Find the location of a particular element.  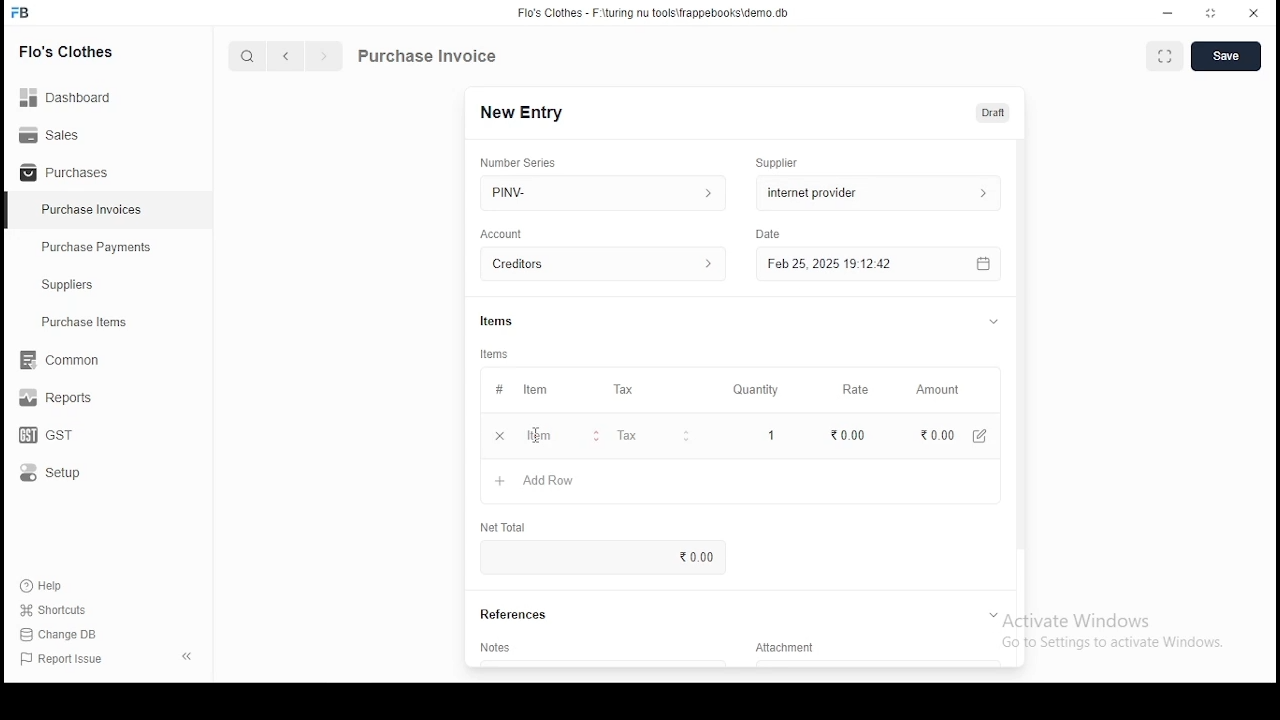

number series is located at coordinates (519, 162).